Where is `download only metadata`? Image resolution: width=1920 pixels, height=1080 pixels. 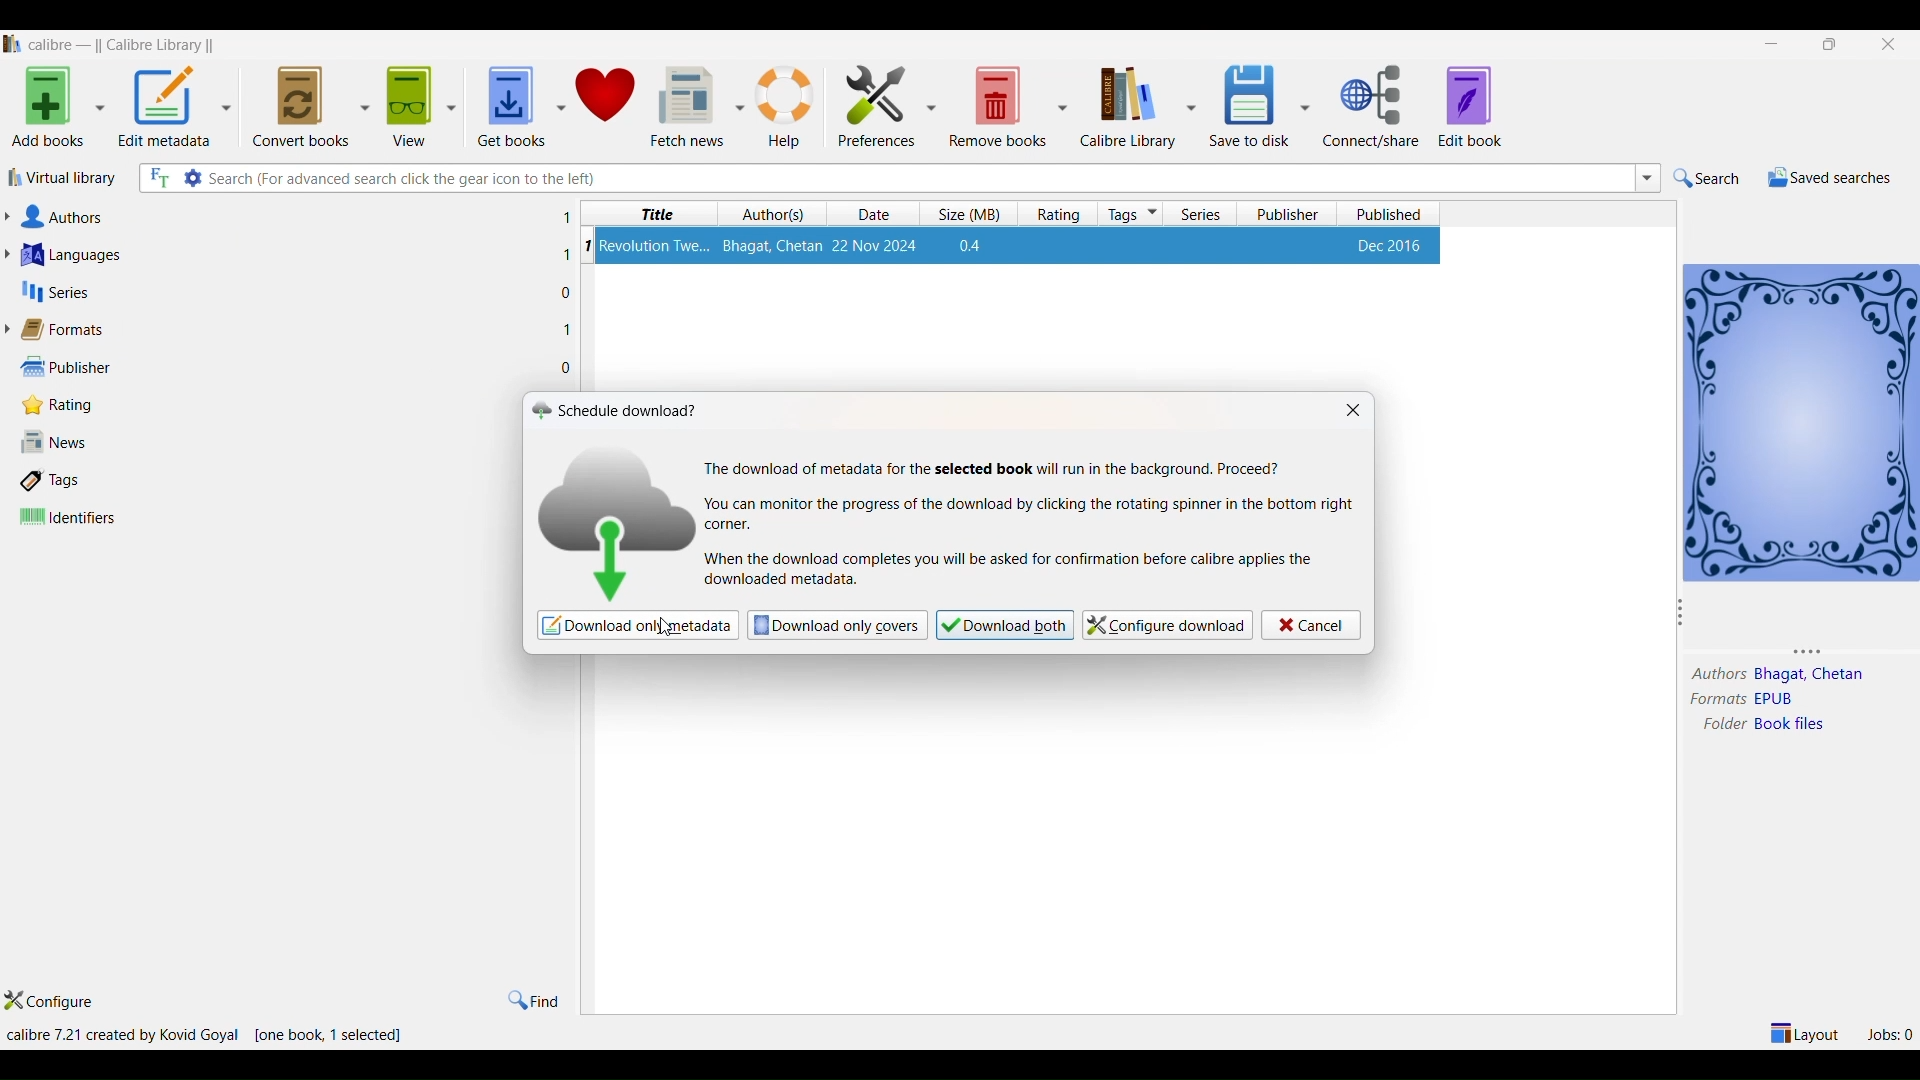 download only metadata is located at coordinates (638, 625).